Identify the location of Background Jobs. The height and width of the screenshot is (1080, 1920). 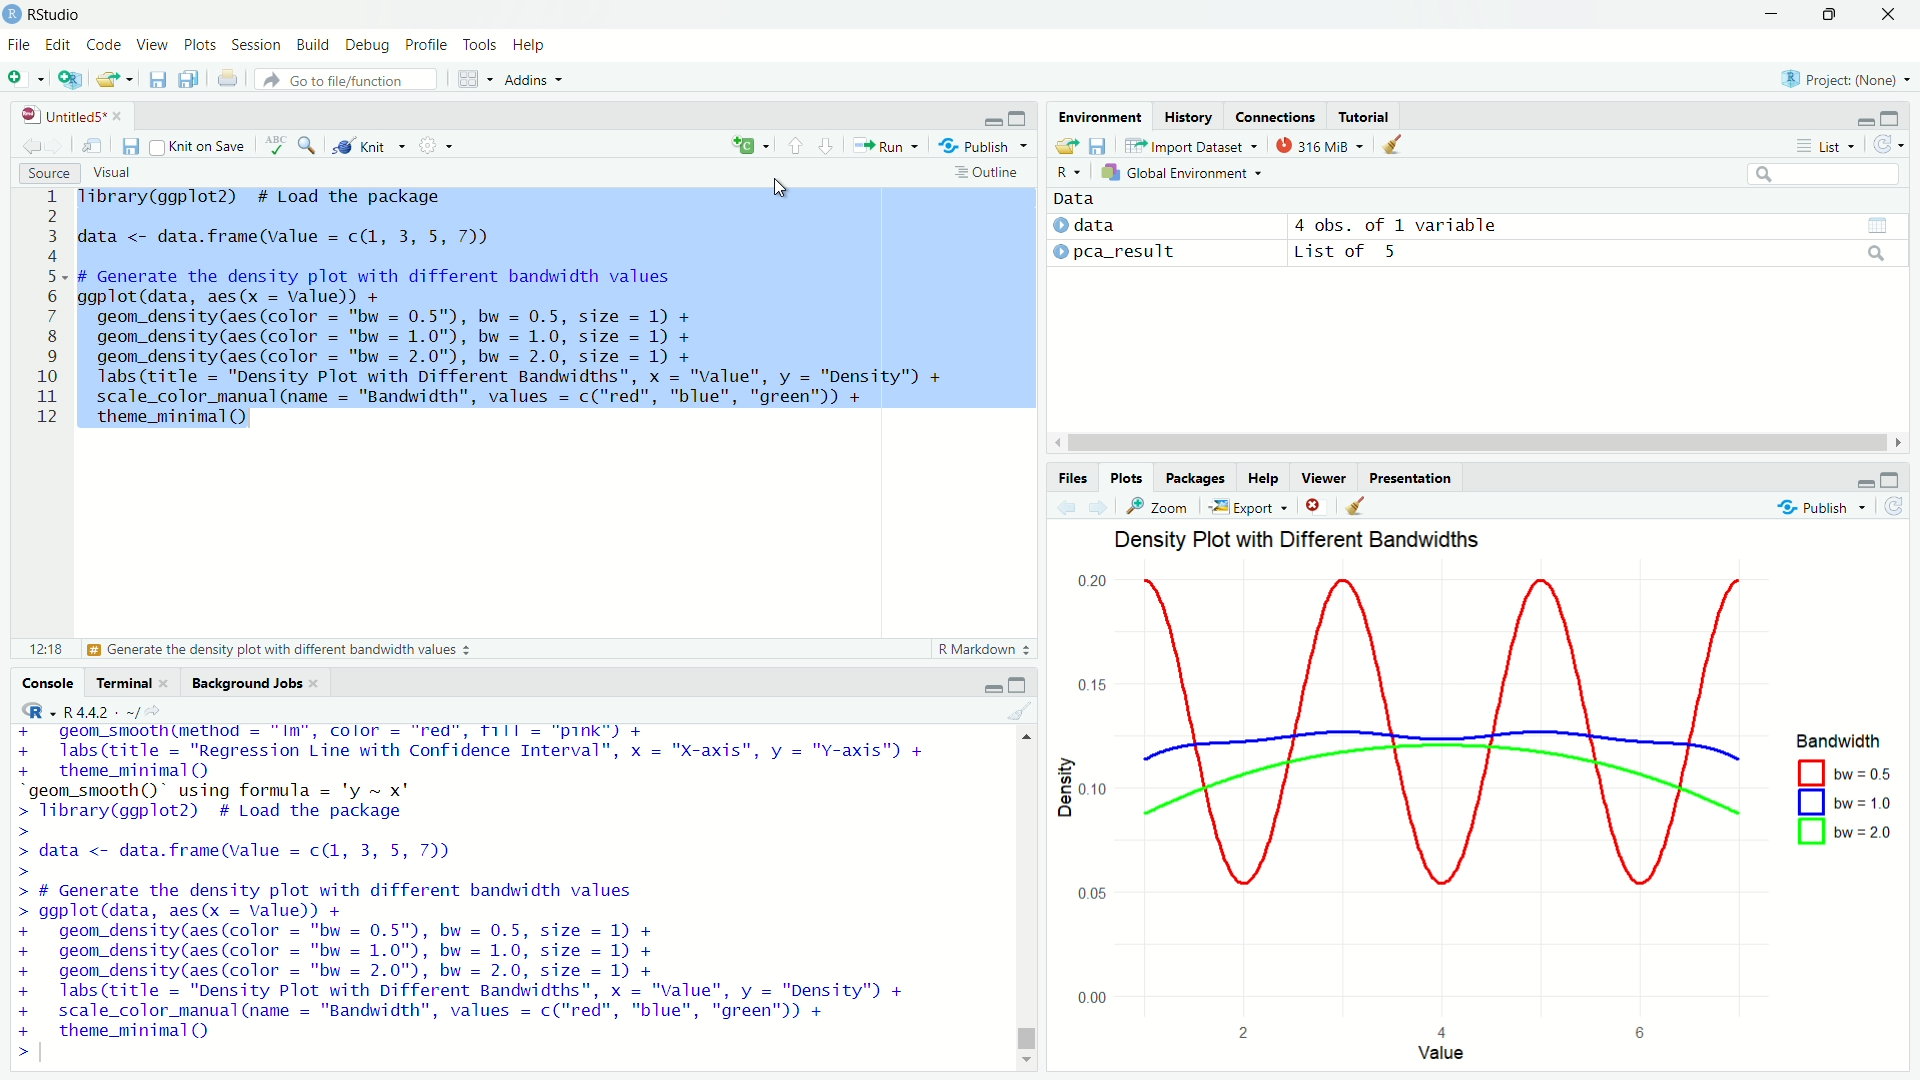
(246, 684).